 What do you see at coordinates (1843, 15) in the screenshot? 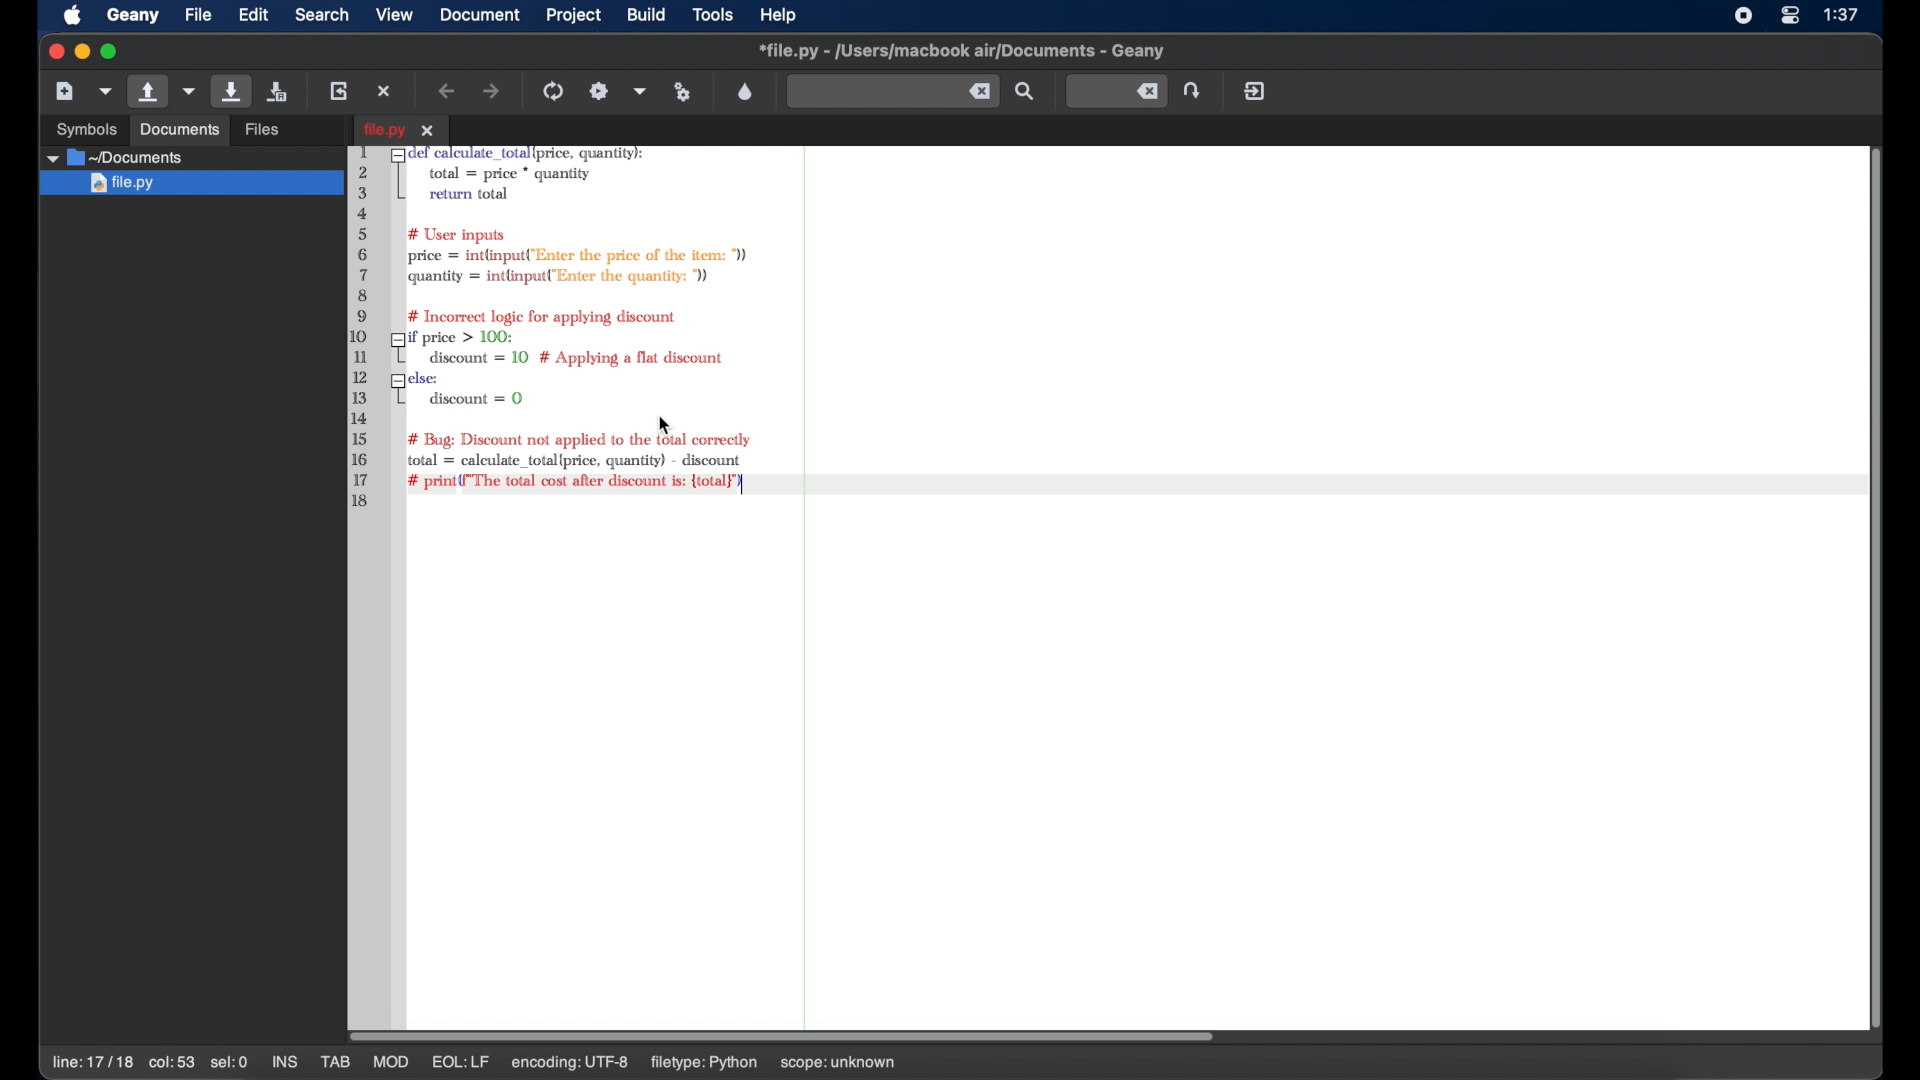
I see `time` at bounding box center [1843, 15].